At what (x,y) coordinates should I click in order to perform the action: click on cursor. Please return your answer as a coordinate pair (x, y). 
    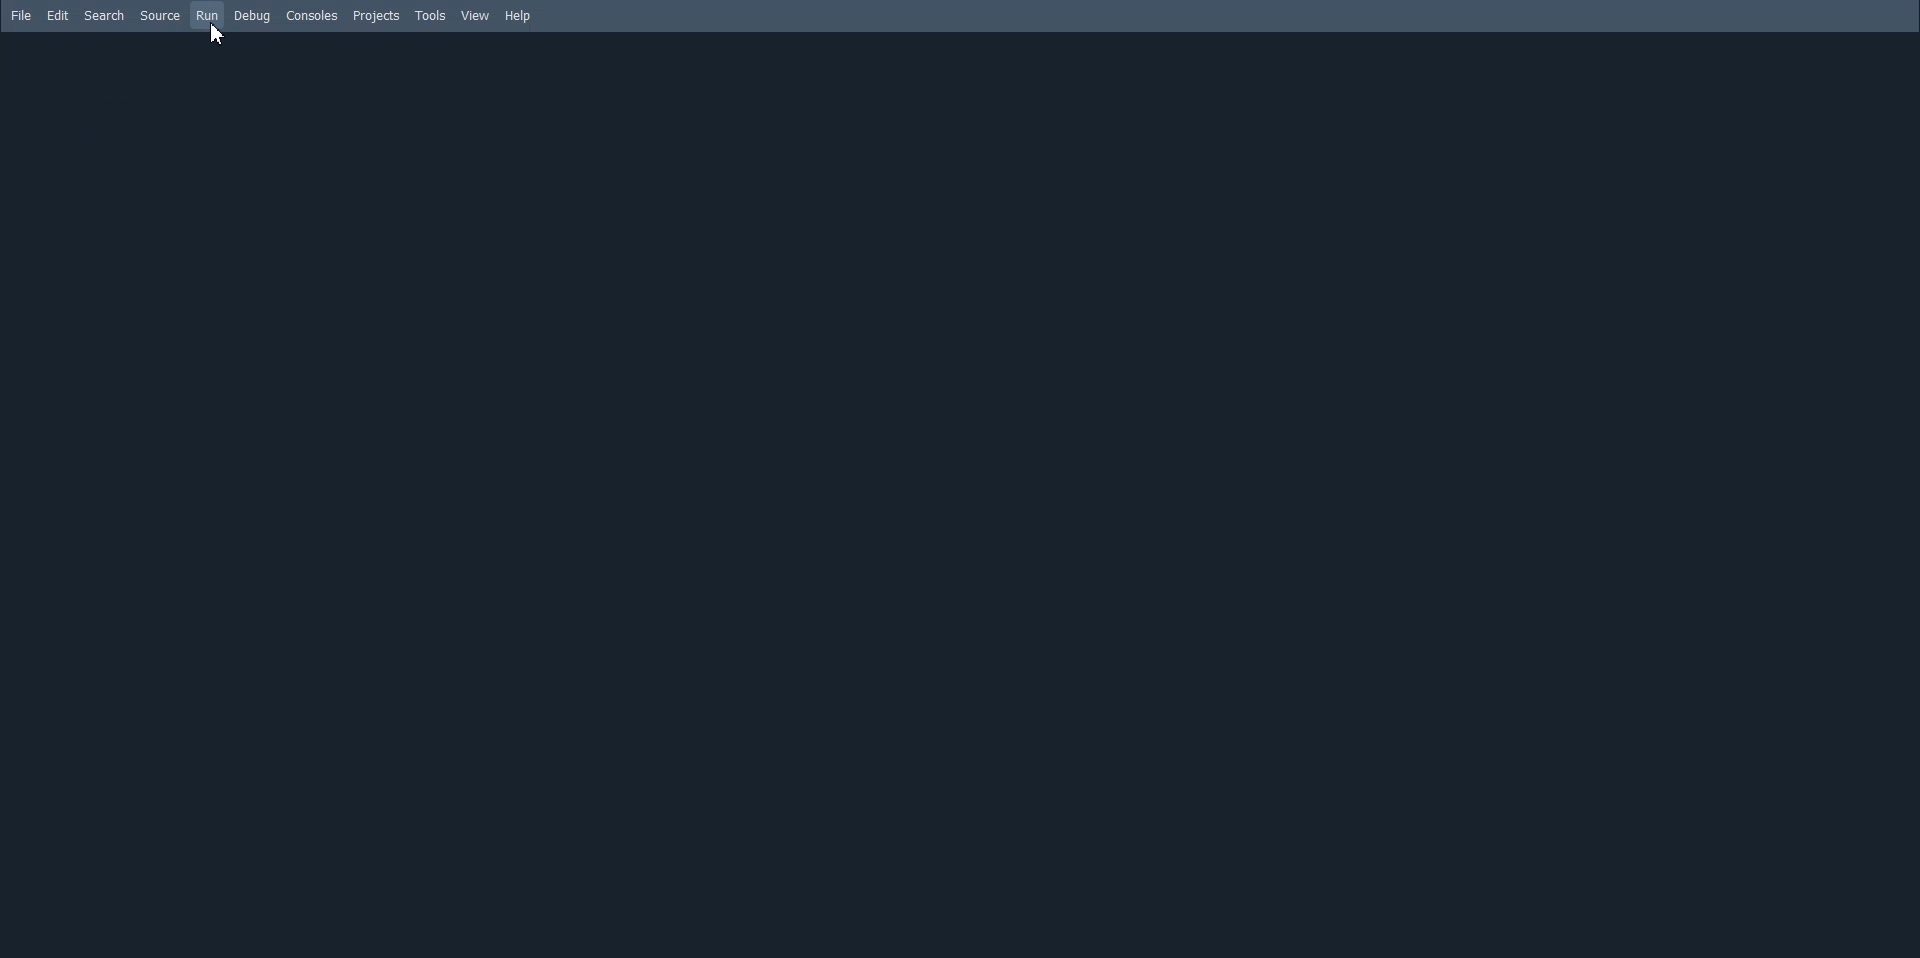
    Looking at the image, I should click on (214, 34).